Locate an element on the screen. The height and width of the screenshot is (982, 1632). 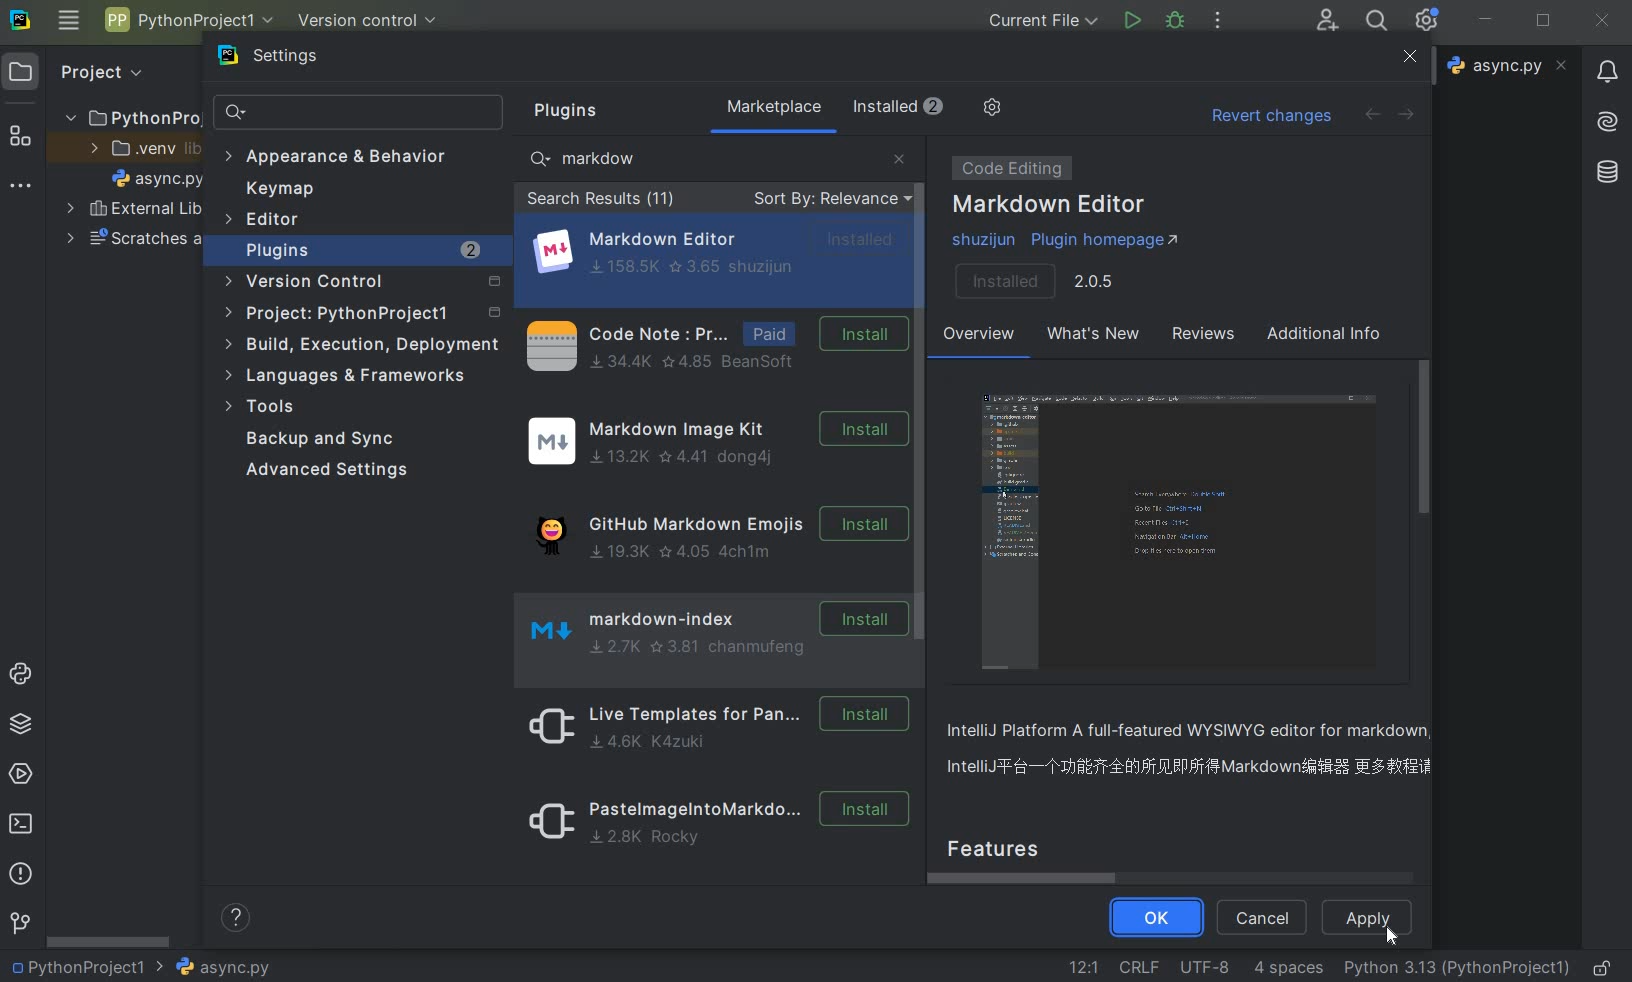
scrollbar is located at coordinates (110, 940).